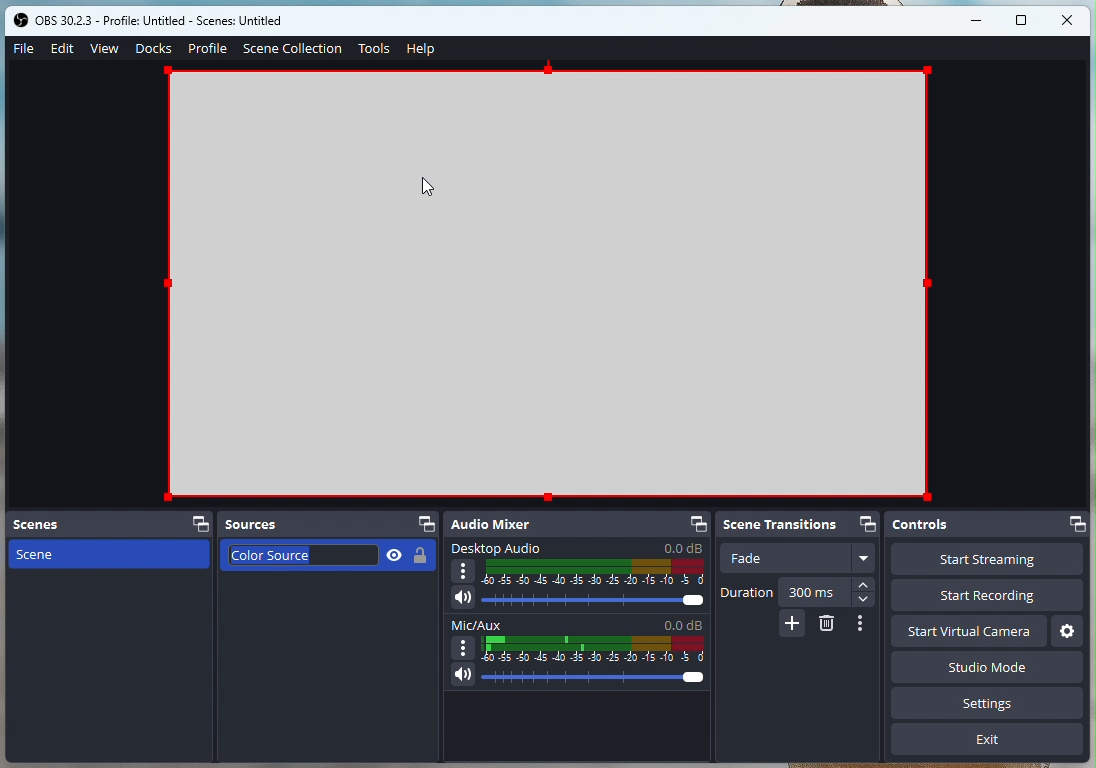 This screenshot has height=768, width=1096. Describe the element at coordinates (798, 592) in the screenshot. I see `Duration` at that location.